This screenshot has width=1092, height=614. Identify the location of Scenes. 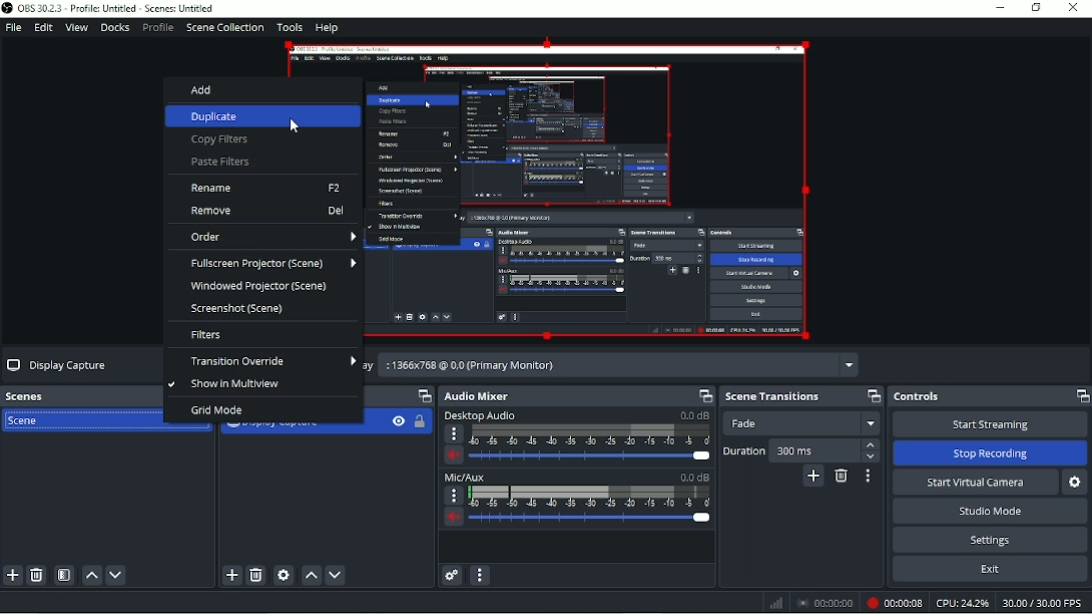
(30, 396).